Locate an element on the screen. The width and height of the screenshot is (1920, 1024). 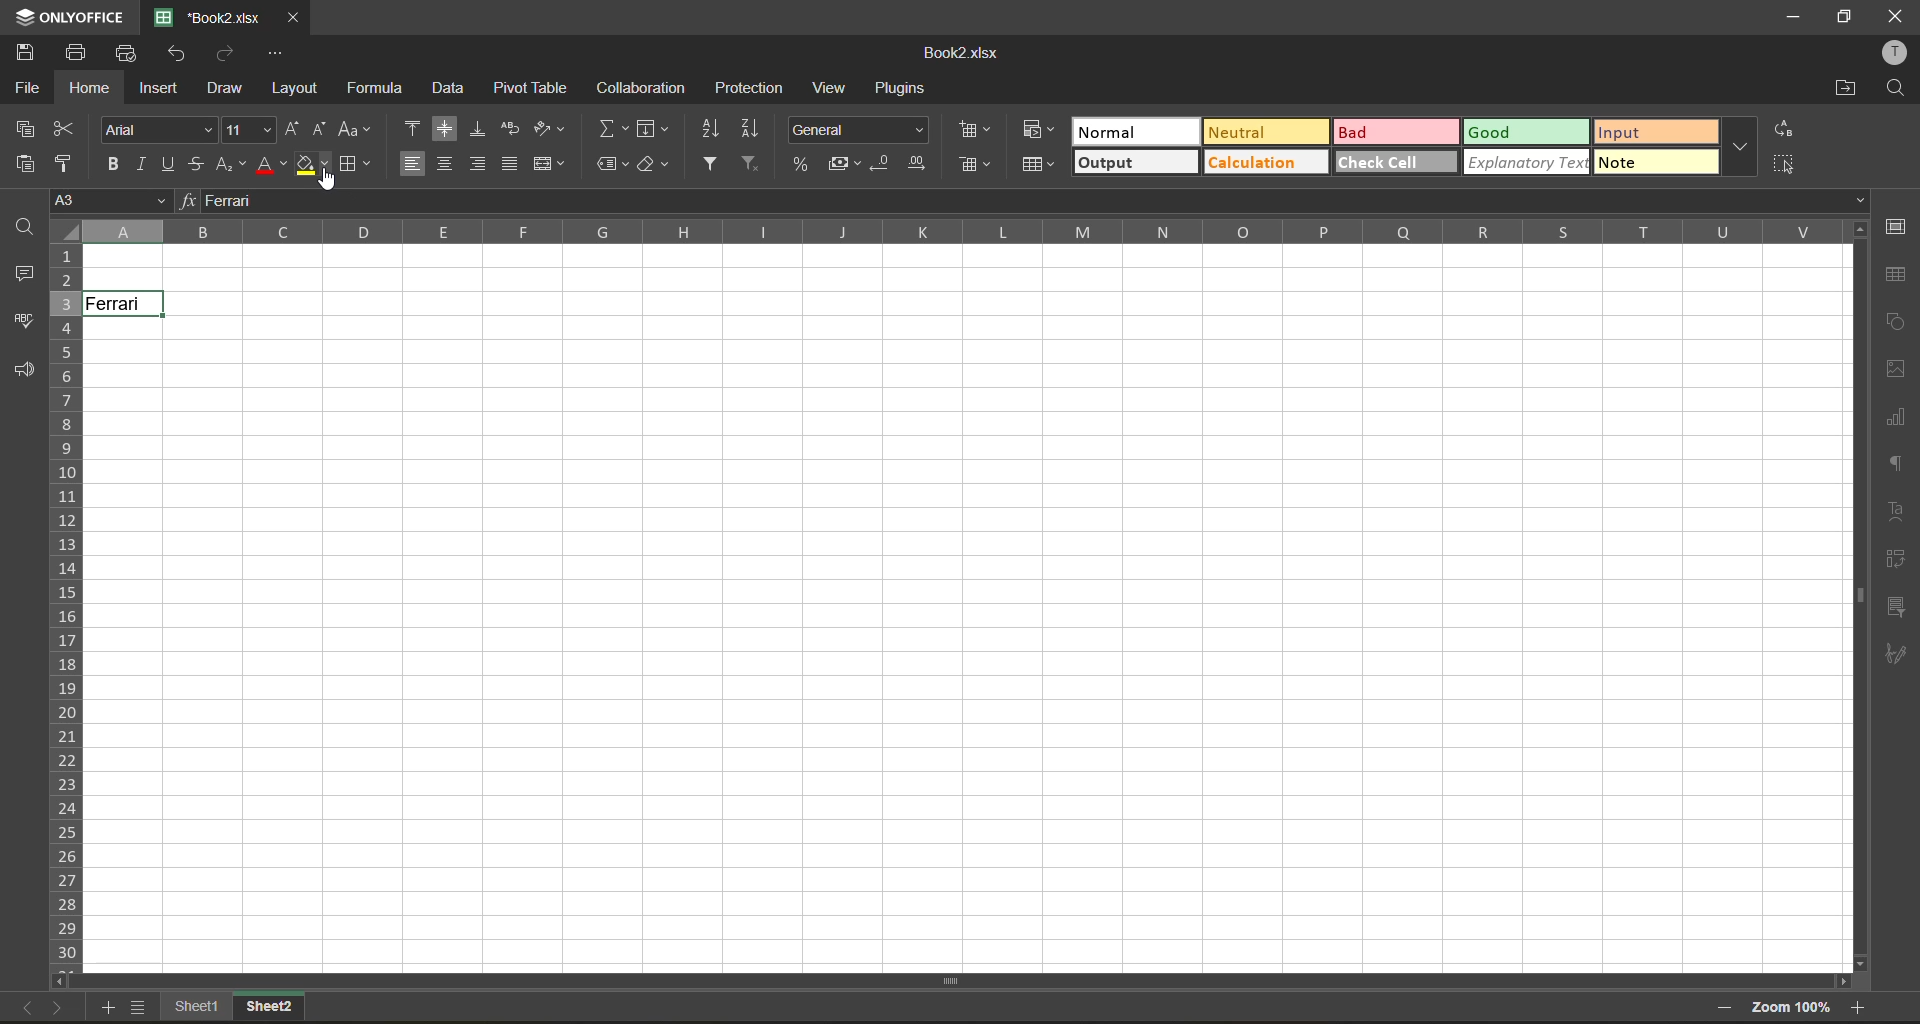
italic is located at coordinates (146, 162).